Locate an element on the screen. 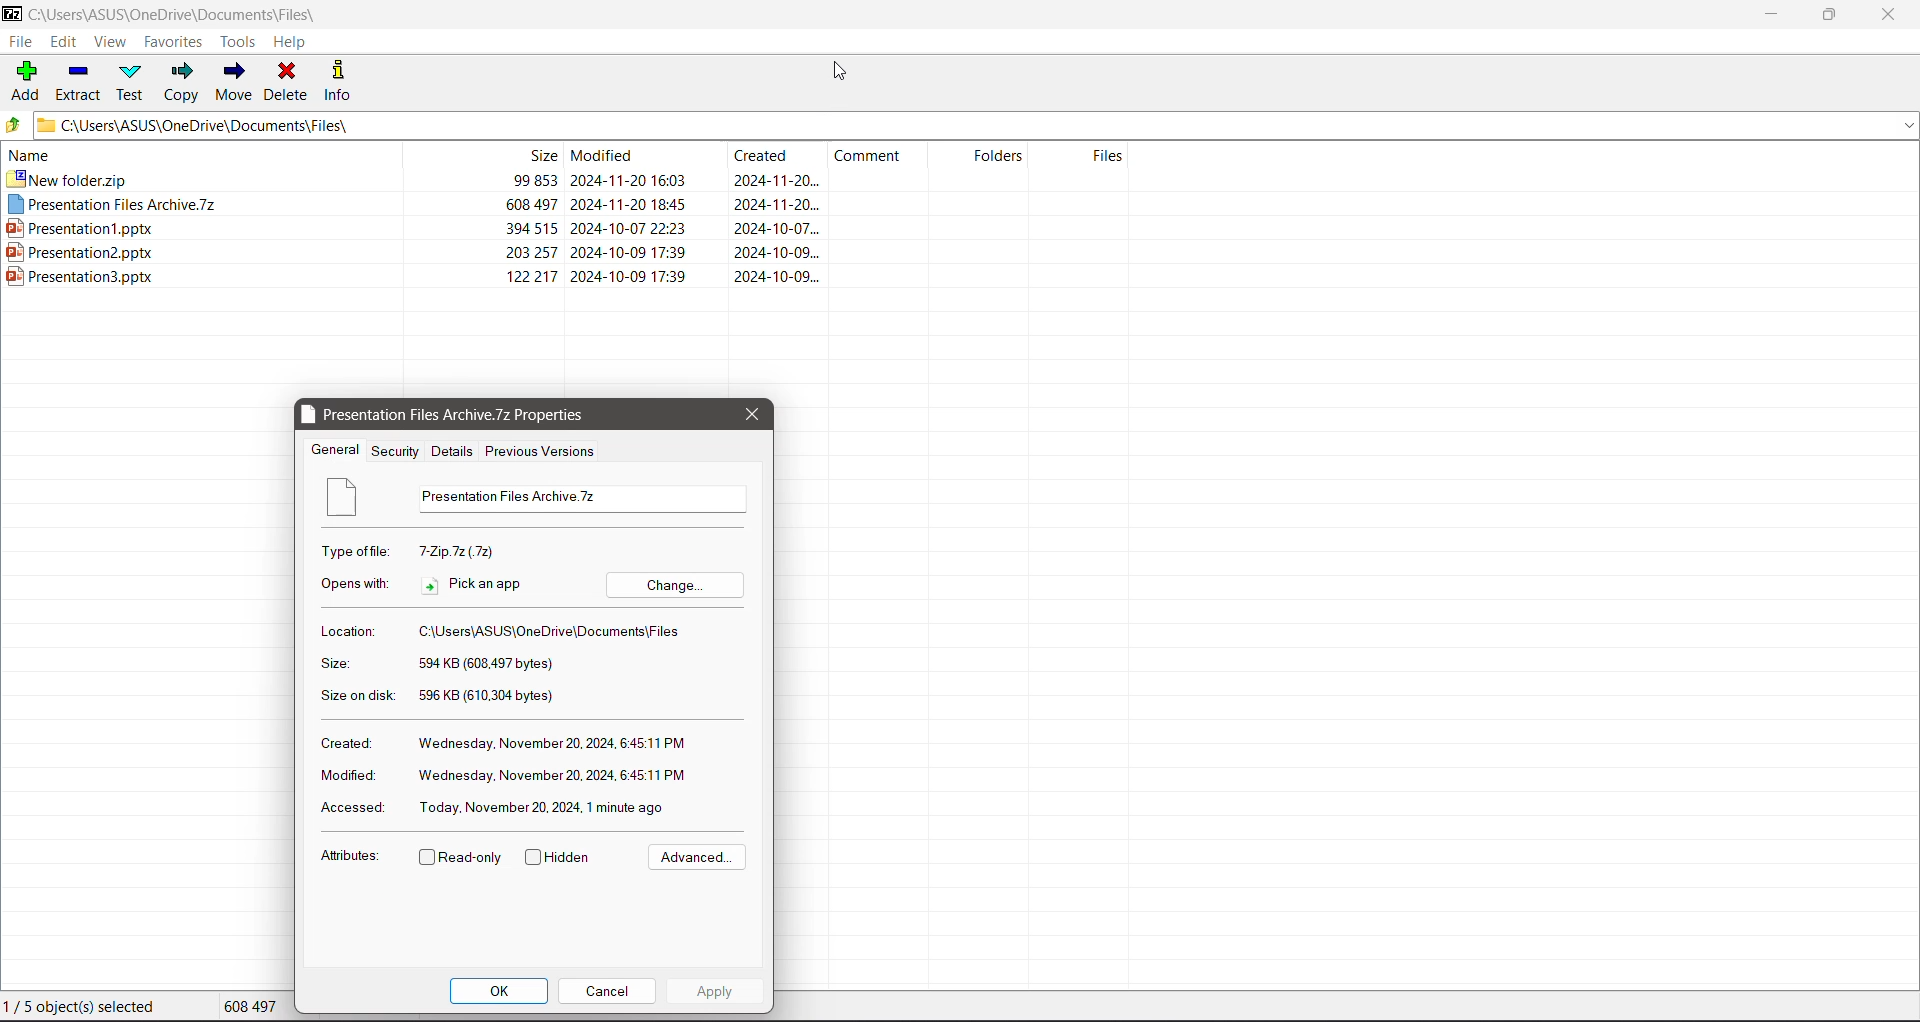 The width and height of the screenshot is (1920, 1022). Security is located at coordinates (396, 450).